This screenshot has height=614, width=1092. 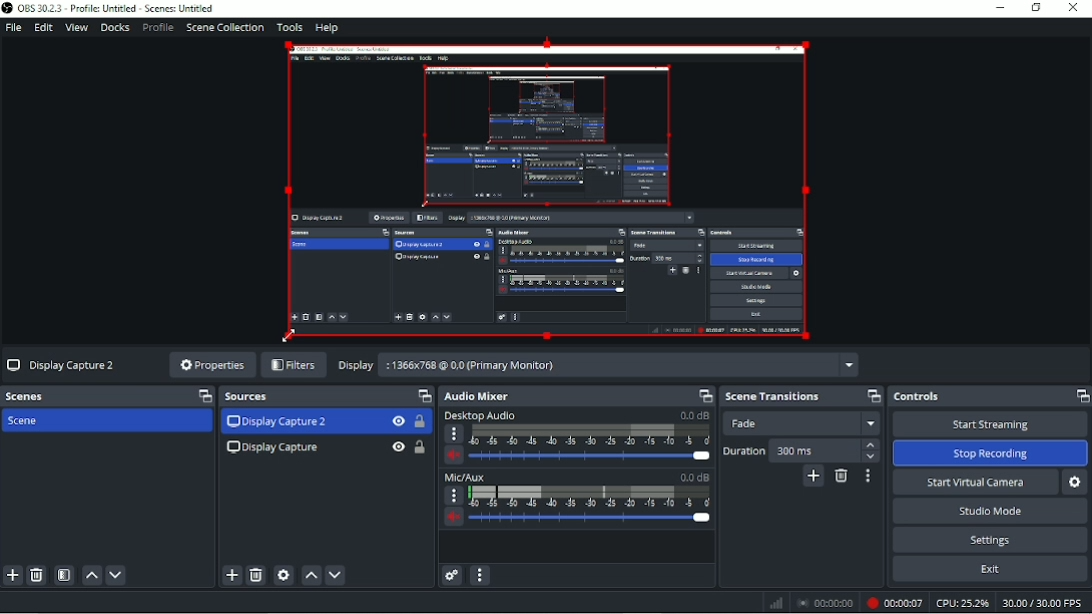 I want to click on Filters, so click(x=294, y=364).